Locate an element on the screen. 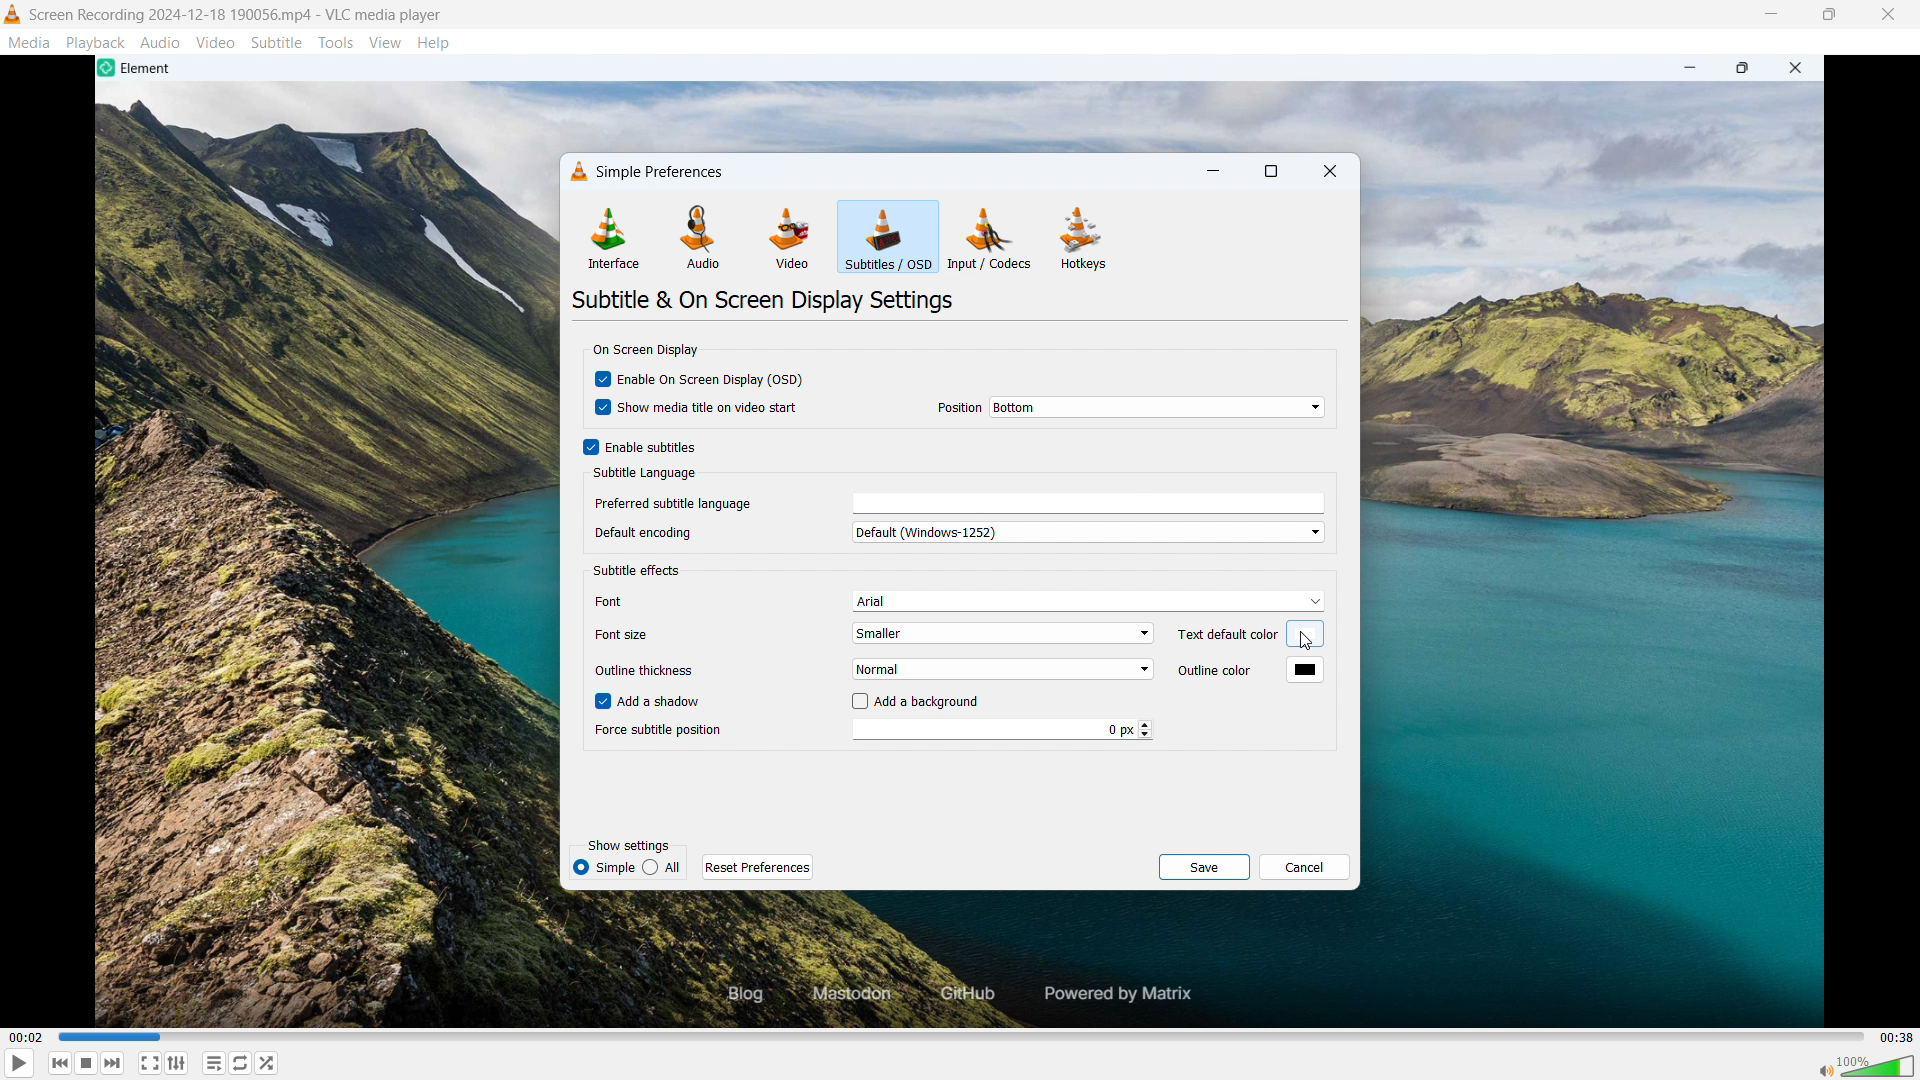 The image size is (1920, 1080). Help  is located at coordinates (434, 42).